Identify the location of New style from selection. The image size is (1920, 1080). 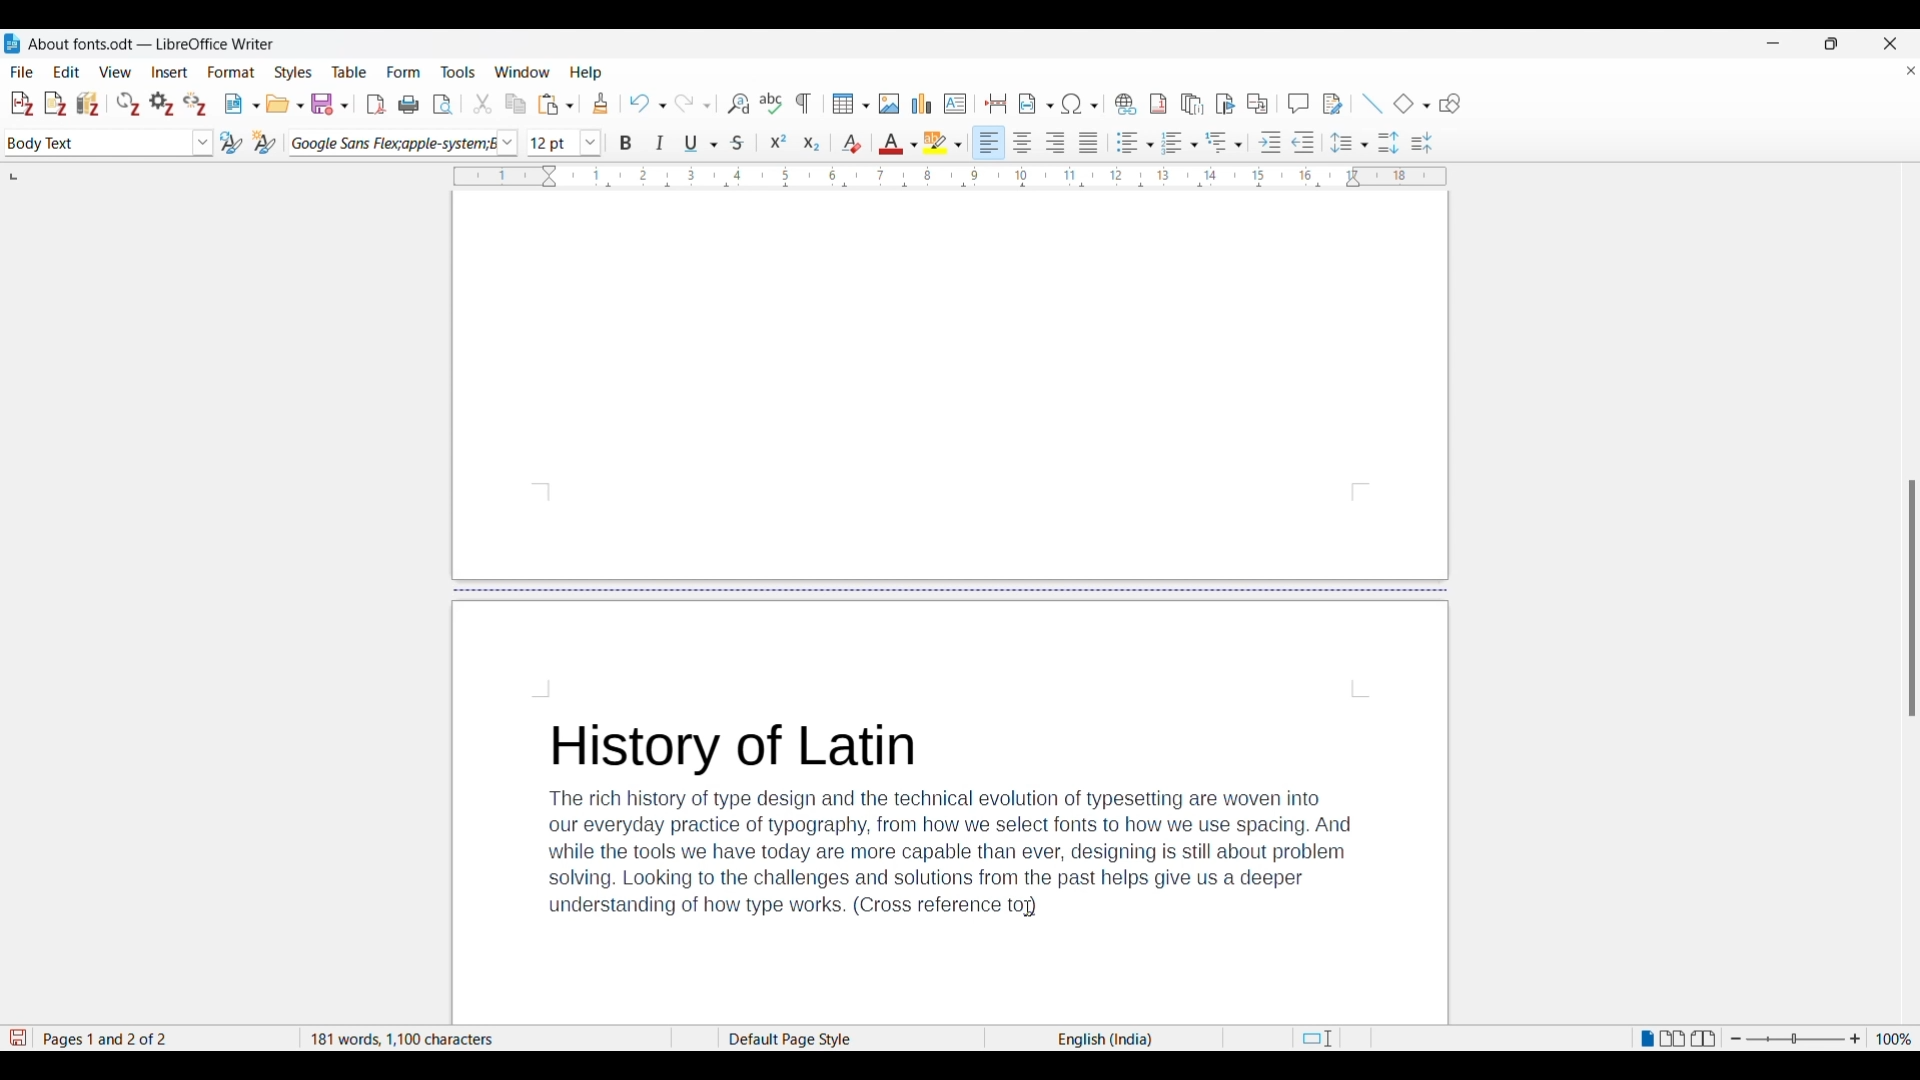
(265, 142).